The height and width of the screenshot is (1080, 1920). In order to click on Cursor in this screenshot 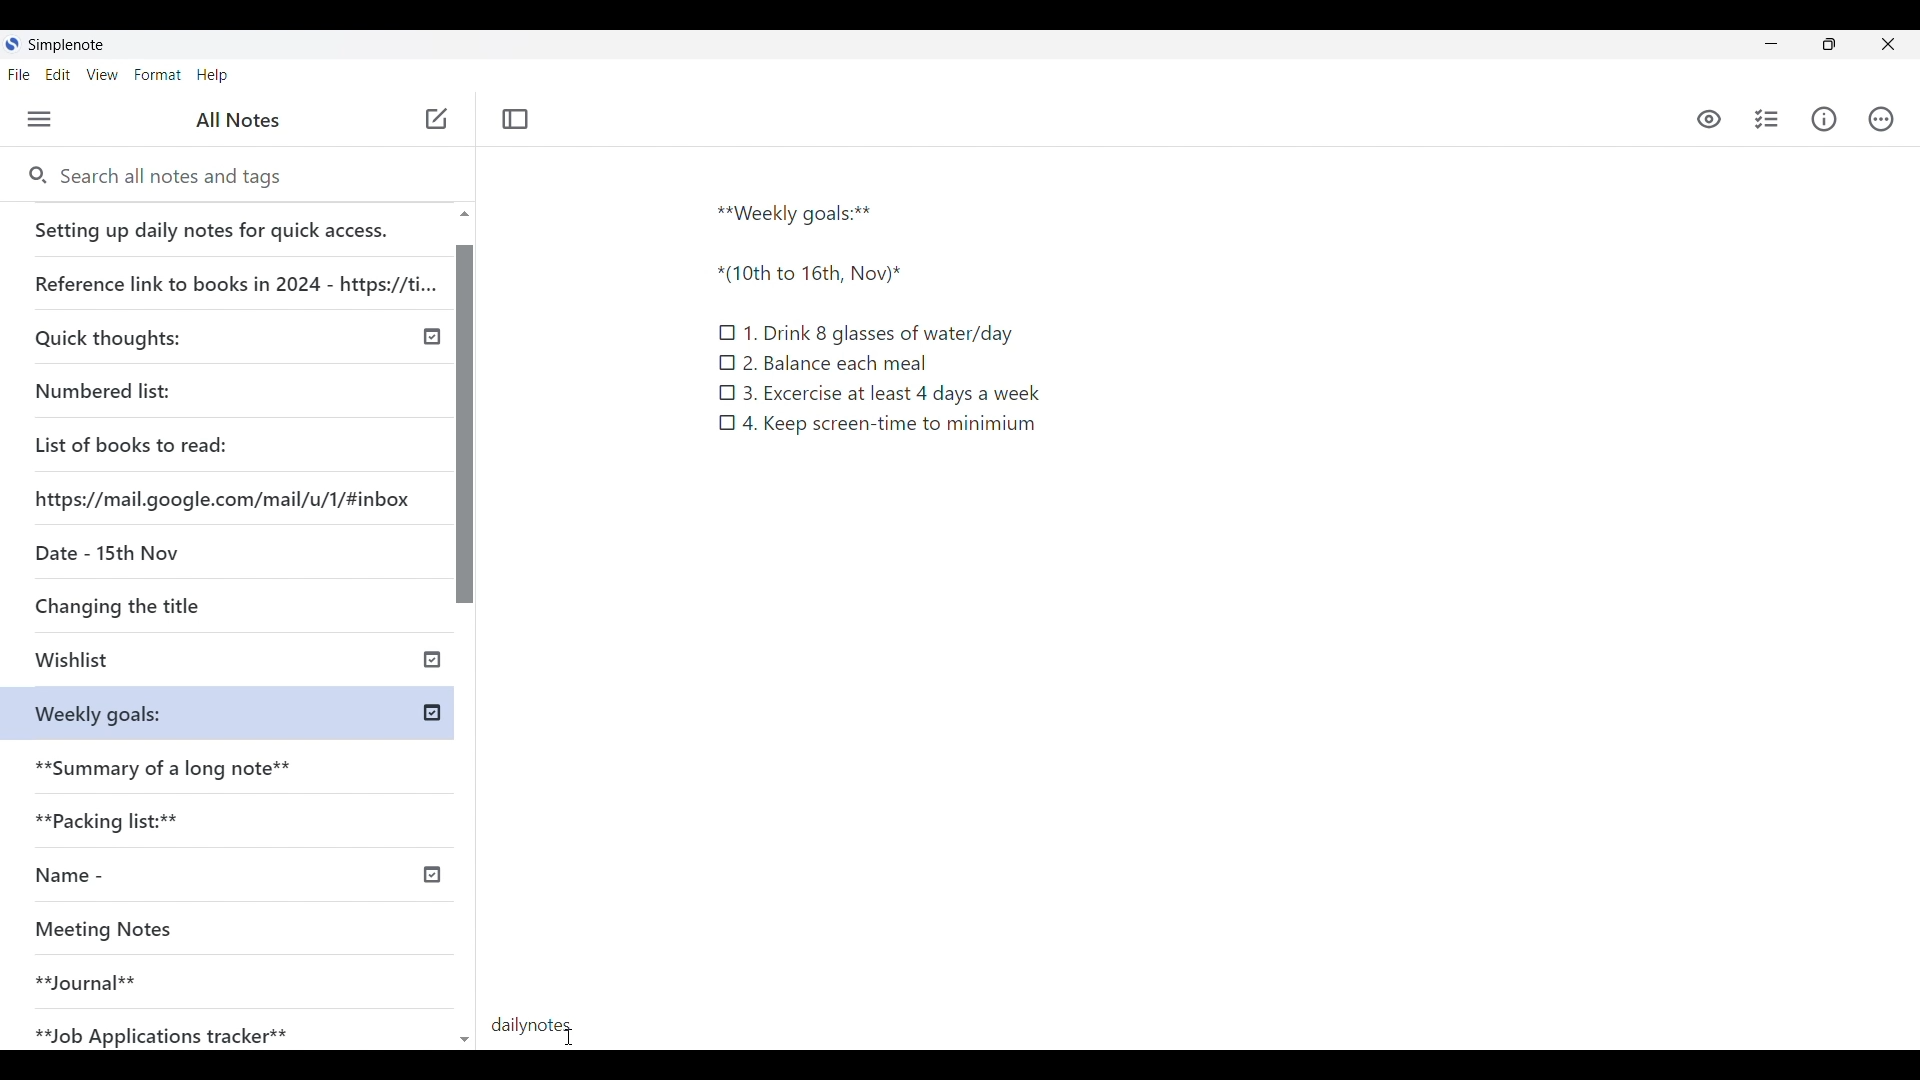, I will do `click(566, 1034)`.